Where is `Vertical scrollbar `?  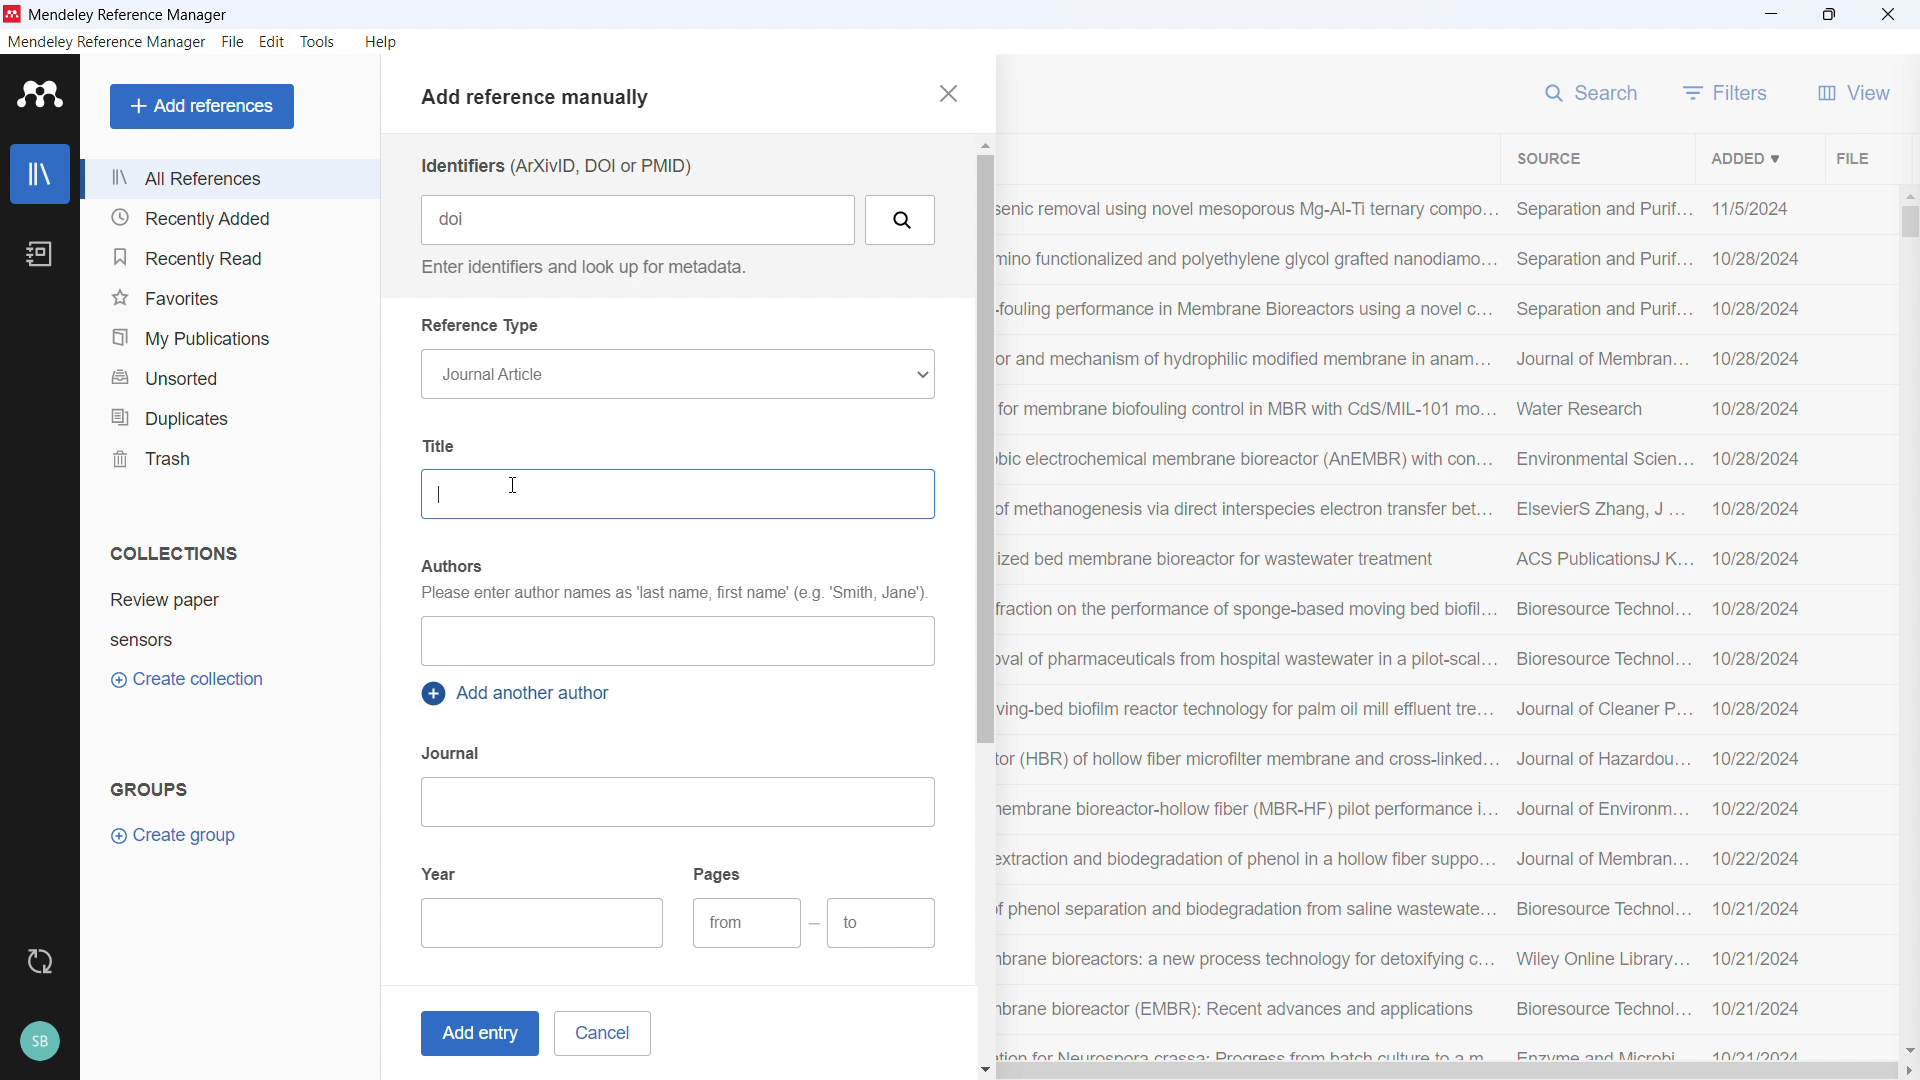 Vertical scrollbar  is located at coordinates (1910, 222).